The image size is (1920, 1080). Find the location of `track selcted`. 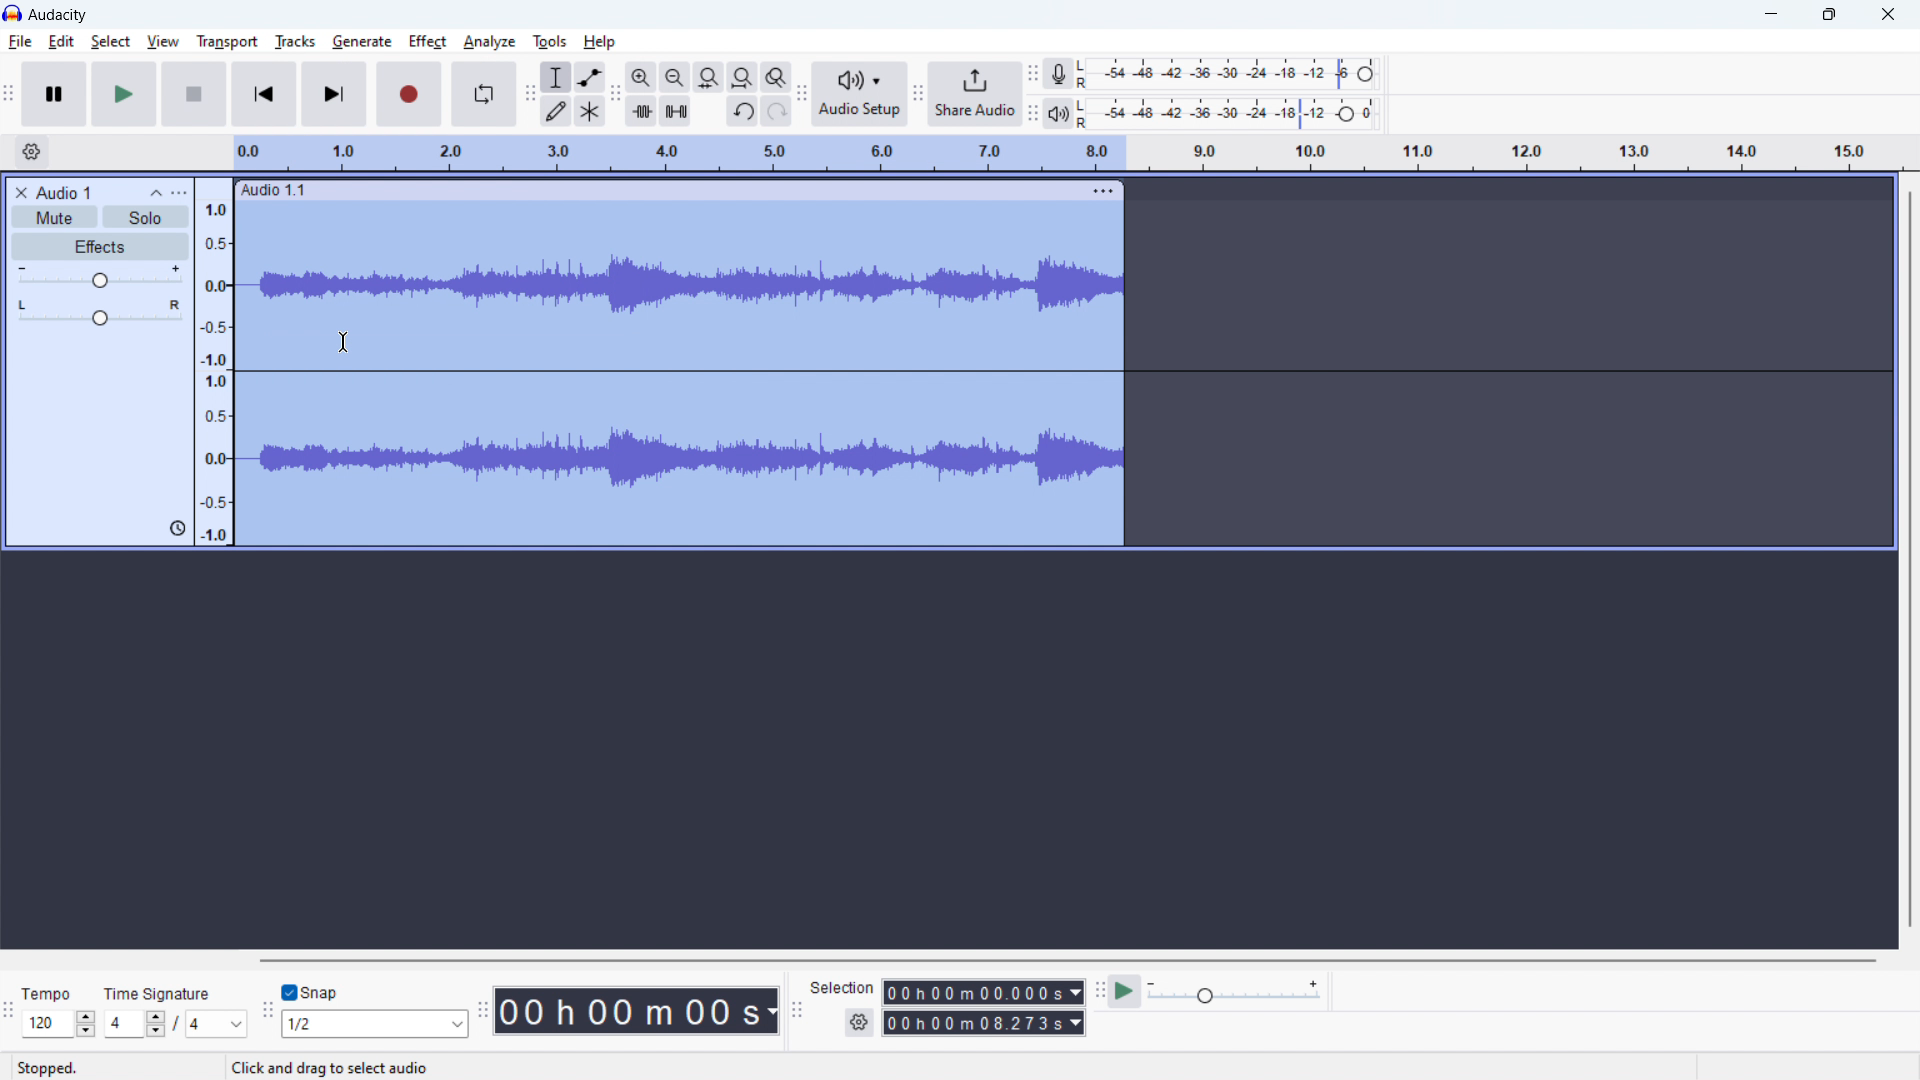

track selcted is located at coordinates (682, 375).